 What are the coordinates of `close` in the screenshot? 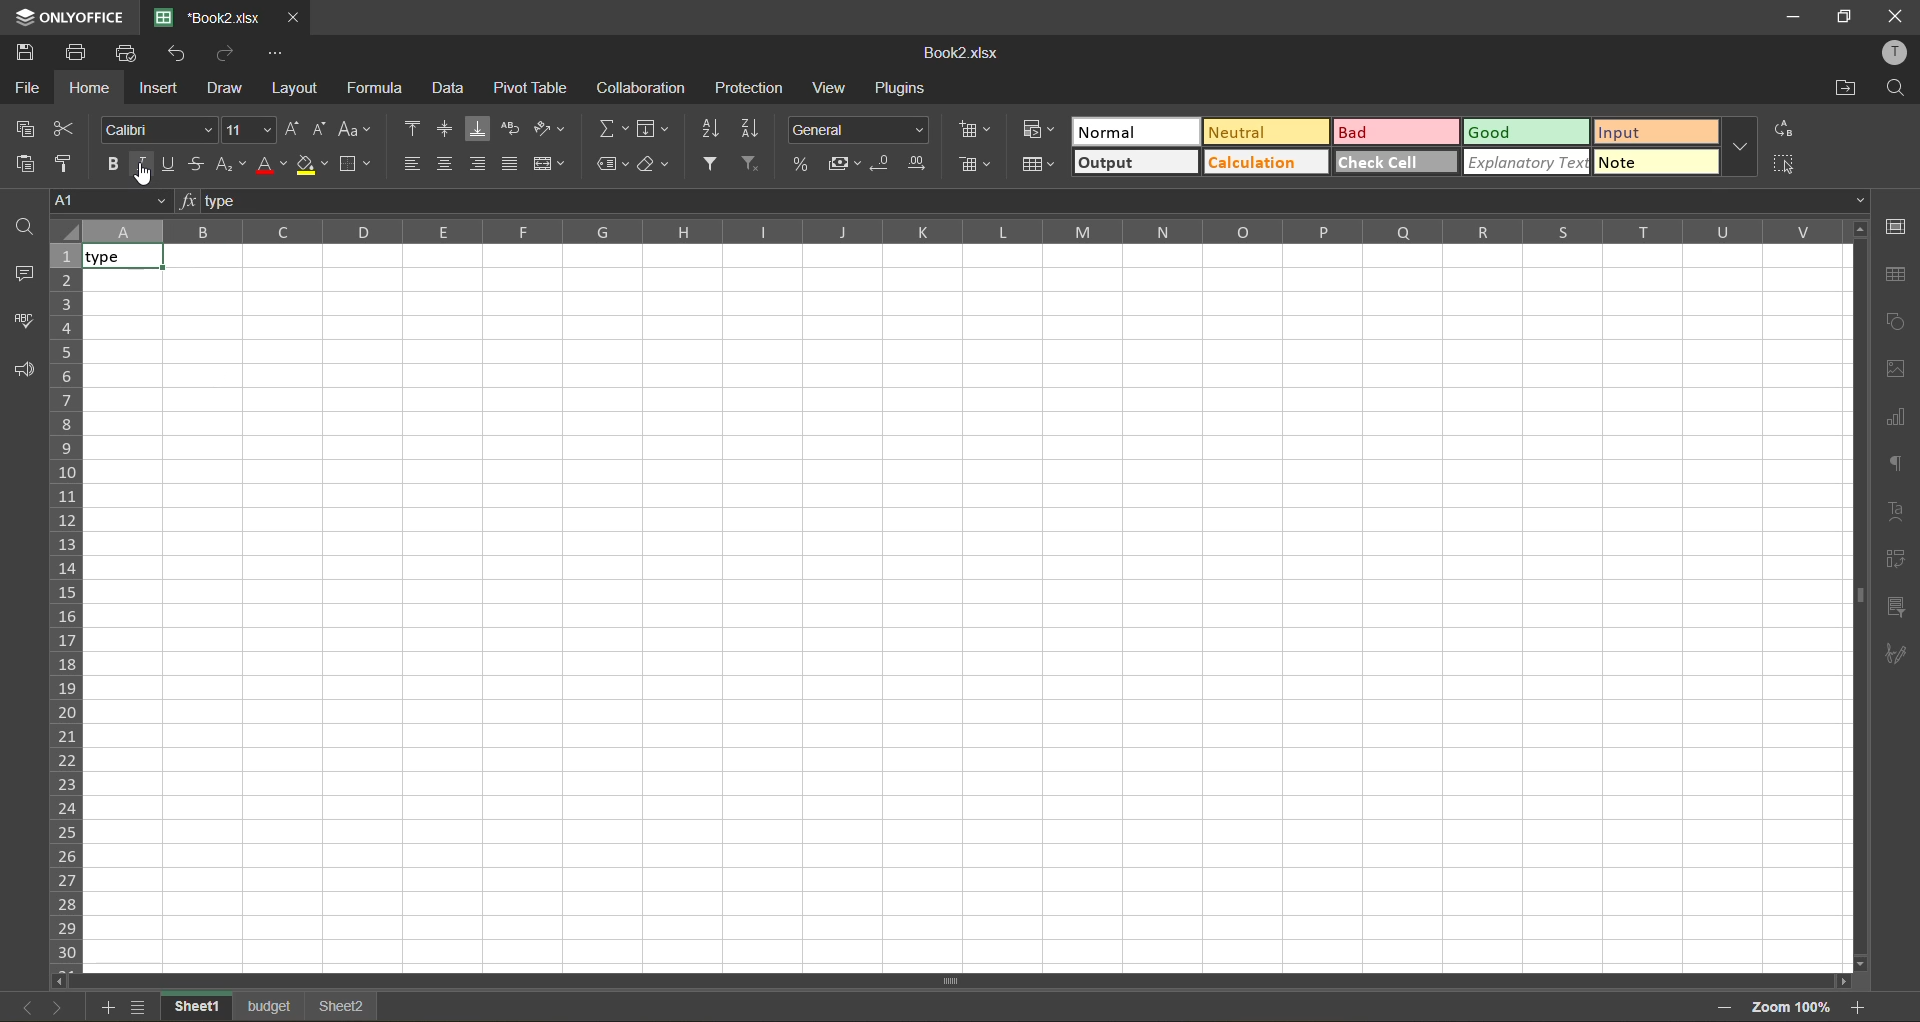 It's located at (1896, 15).